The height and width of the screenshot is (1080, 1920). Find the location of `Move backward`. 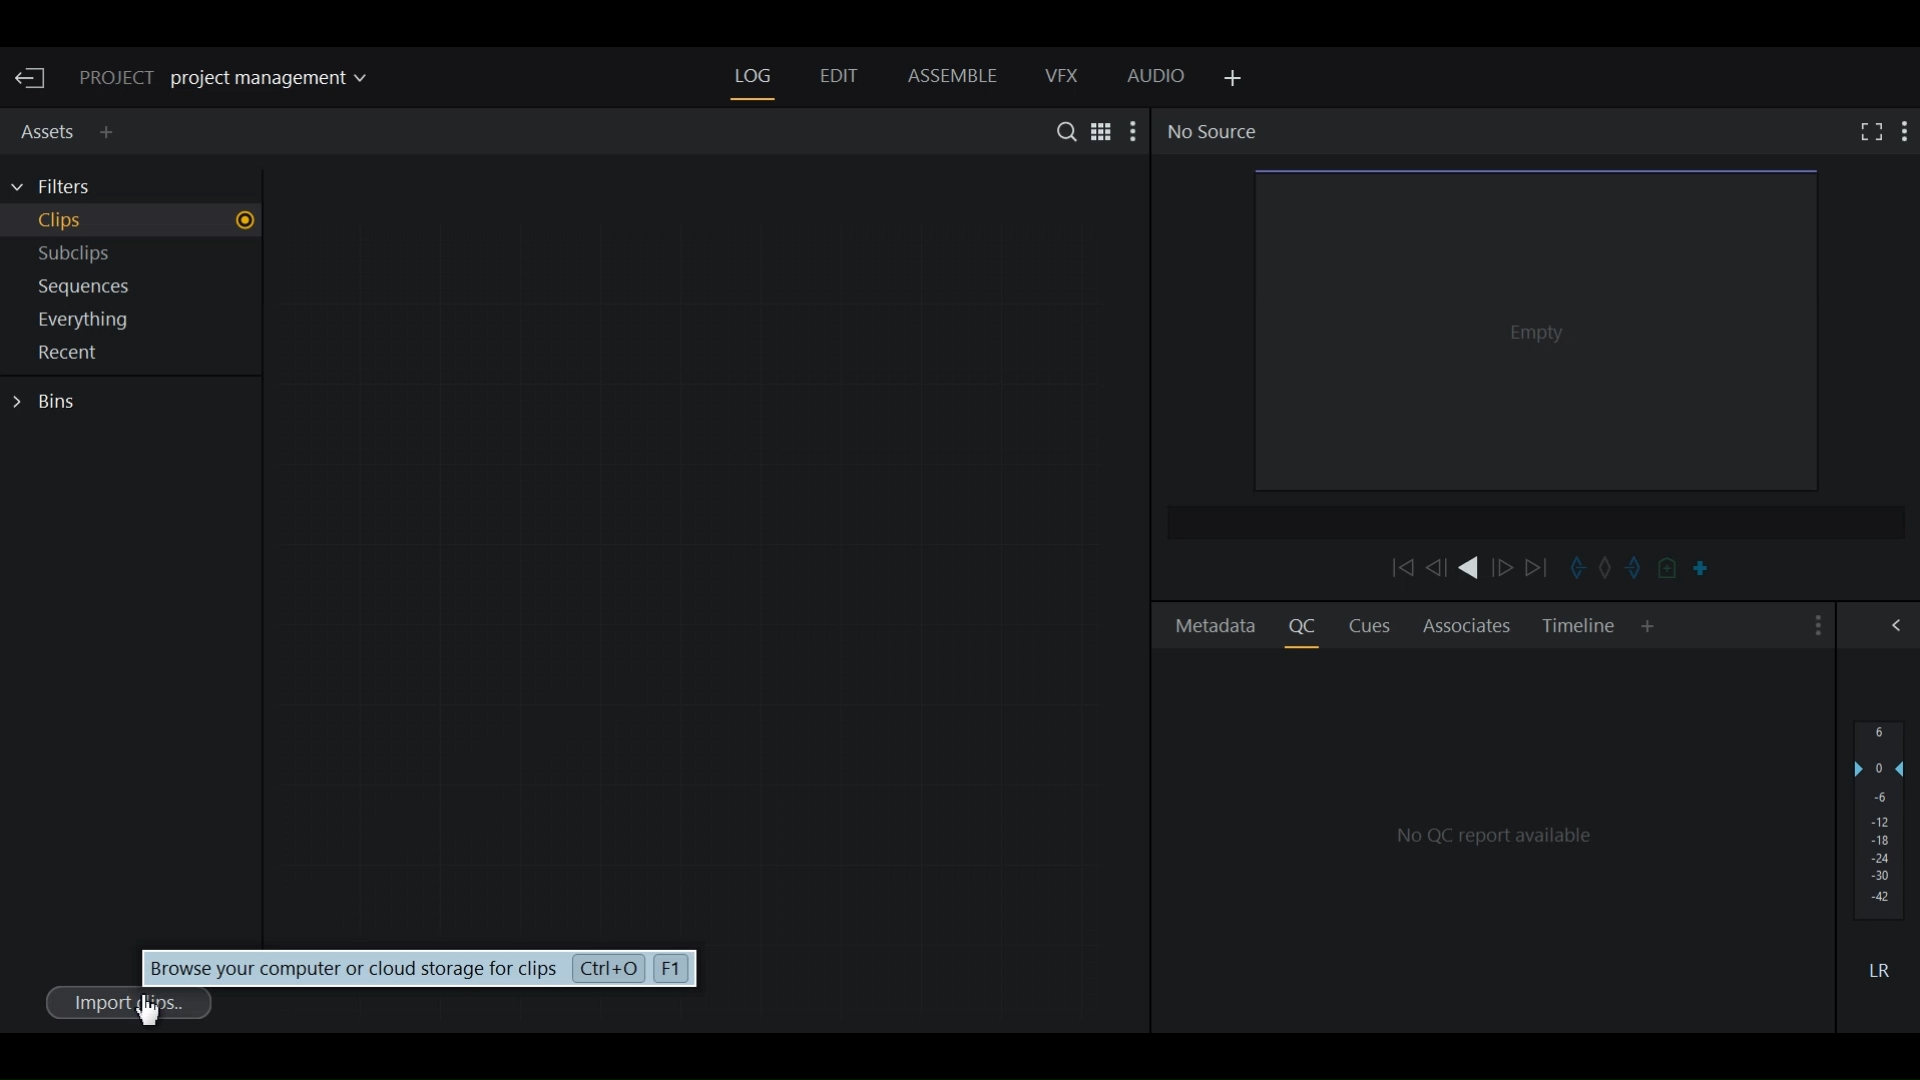

Move backward is located at coordinates (1400, 567).